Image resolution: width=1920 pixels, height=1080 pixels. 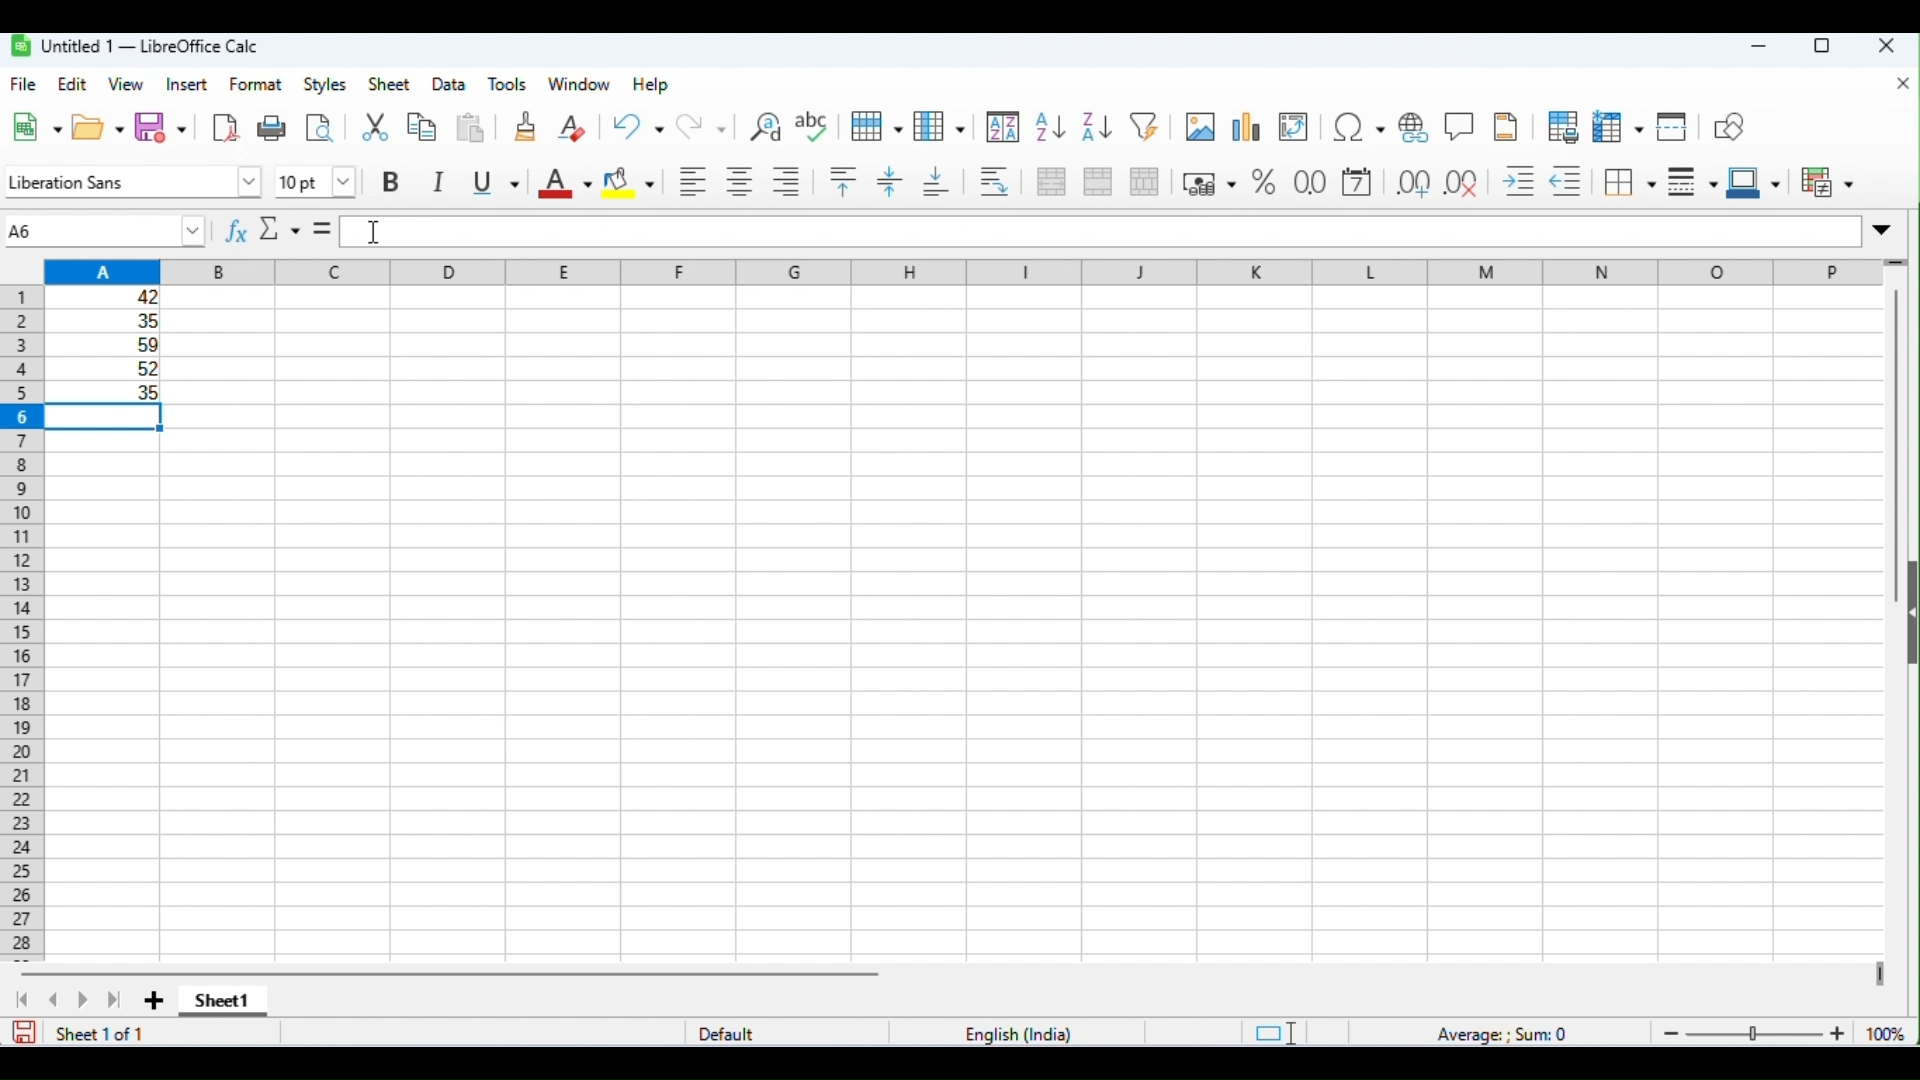 What do you see at coordinates (84, 1000) in the screenshot?
I see `next sheet` at bounding box center [84, 1000].